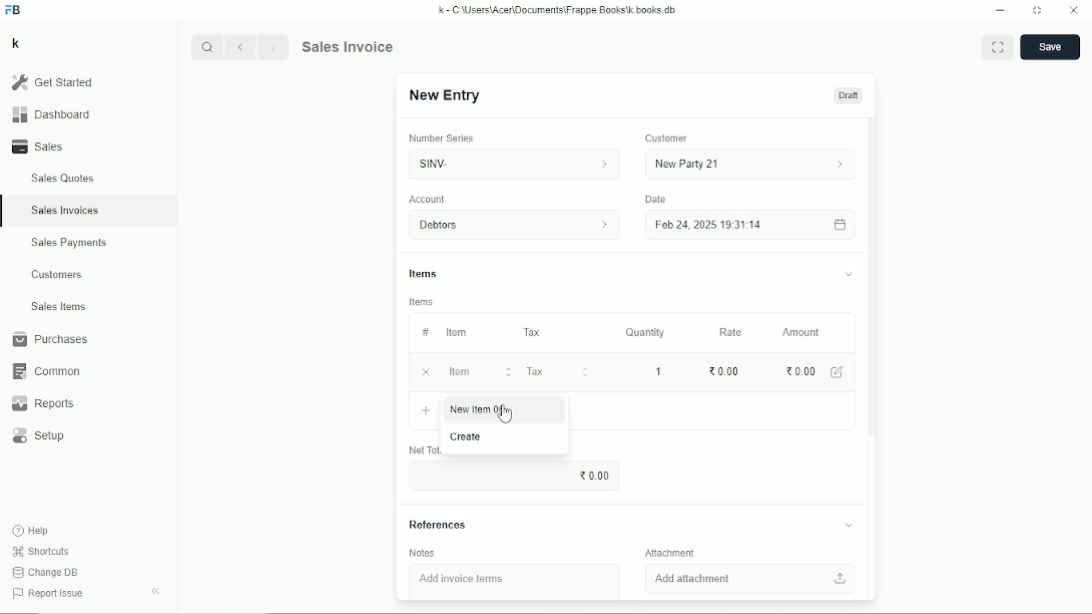 This screenshot has width=1092, height=614. What do you see at coordinates (645, 332) in the screenshot?
I see `Quantity` at bounding box center [645, 332].